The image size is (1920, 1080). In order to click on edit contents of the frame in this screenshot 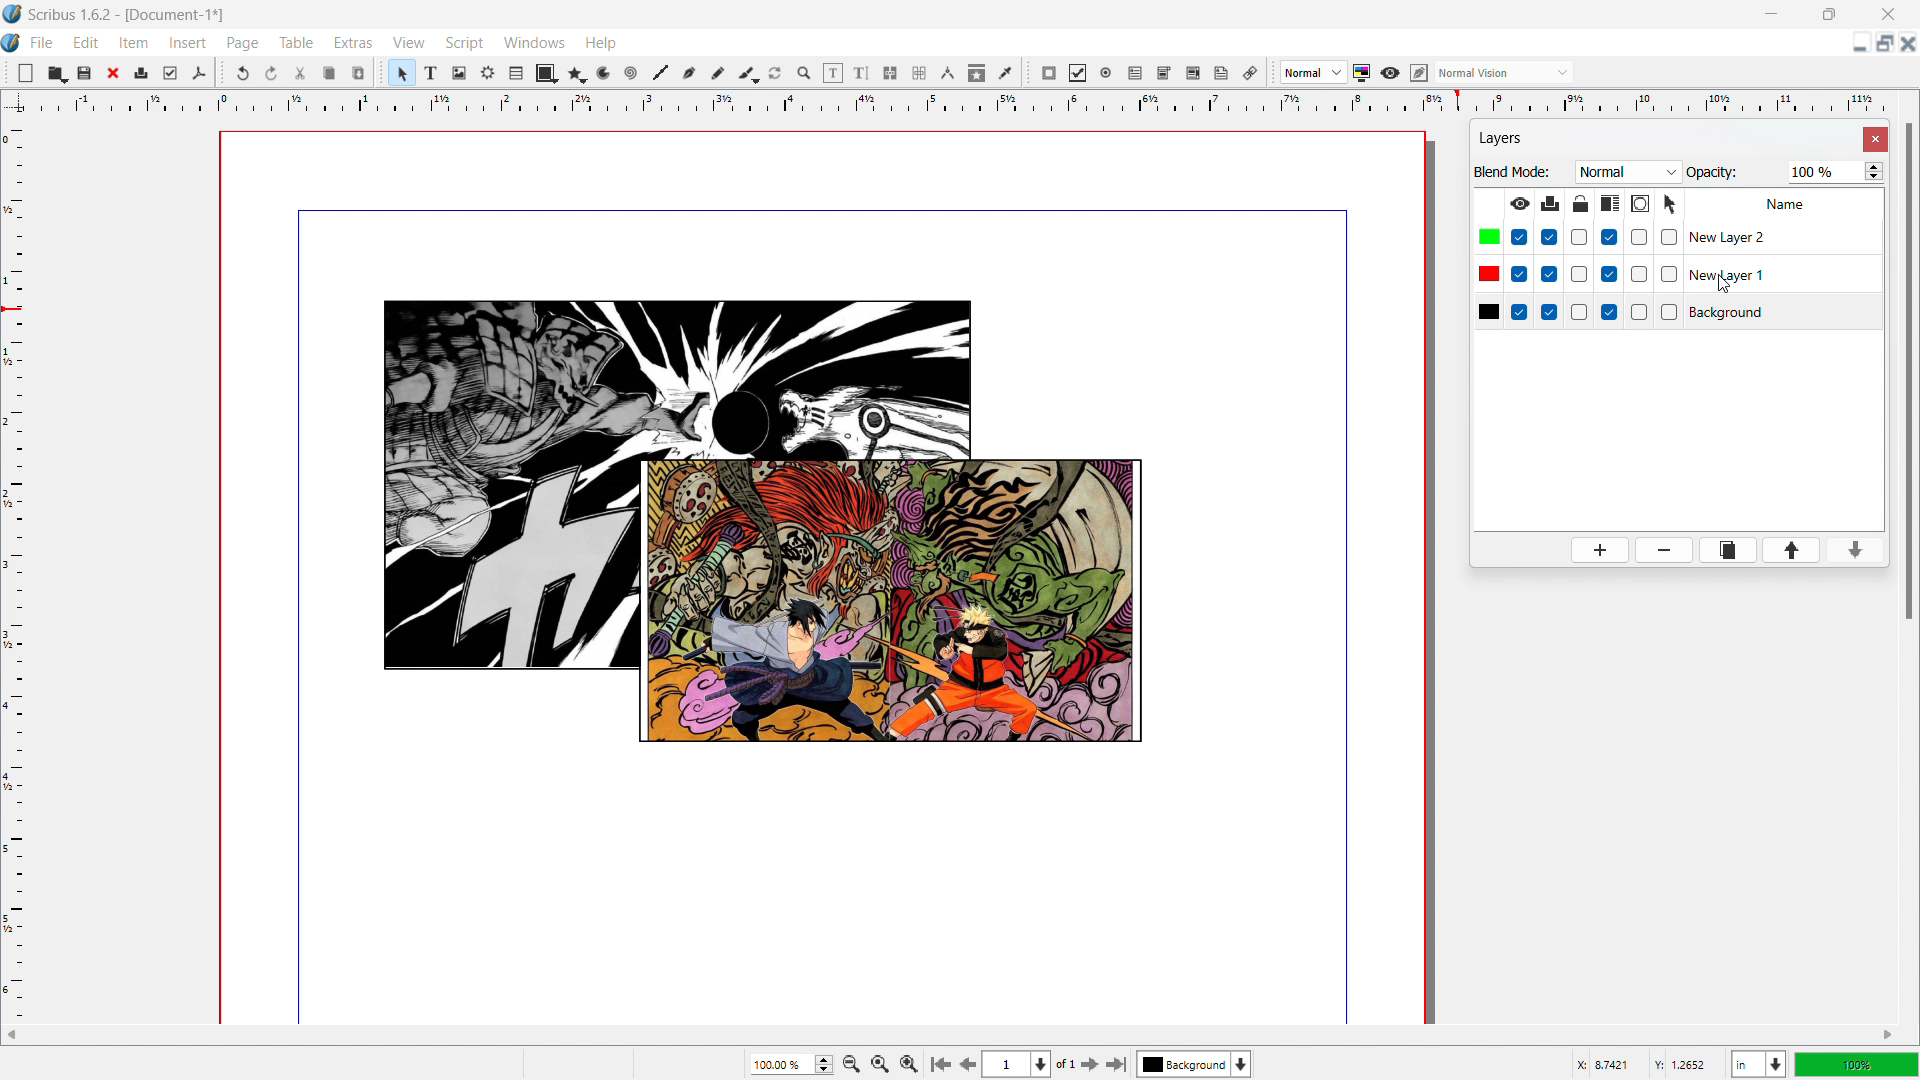, I will do `click(833, 72)`.